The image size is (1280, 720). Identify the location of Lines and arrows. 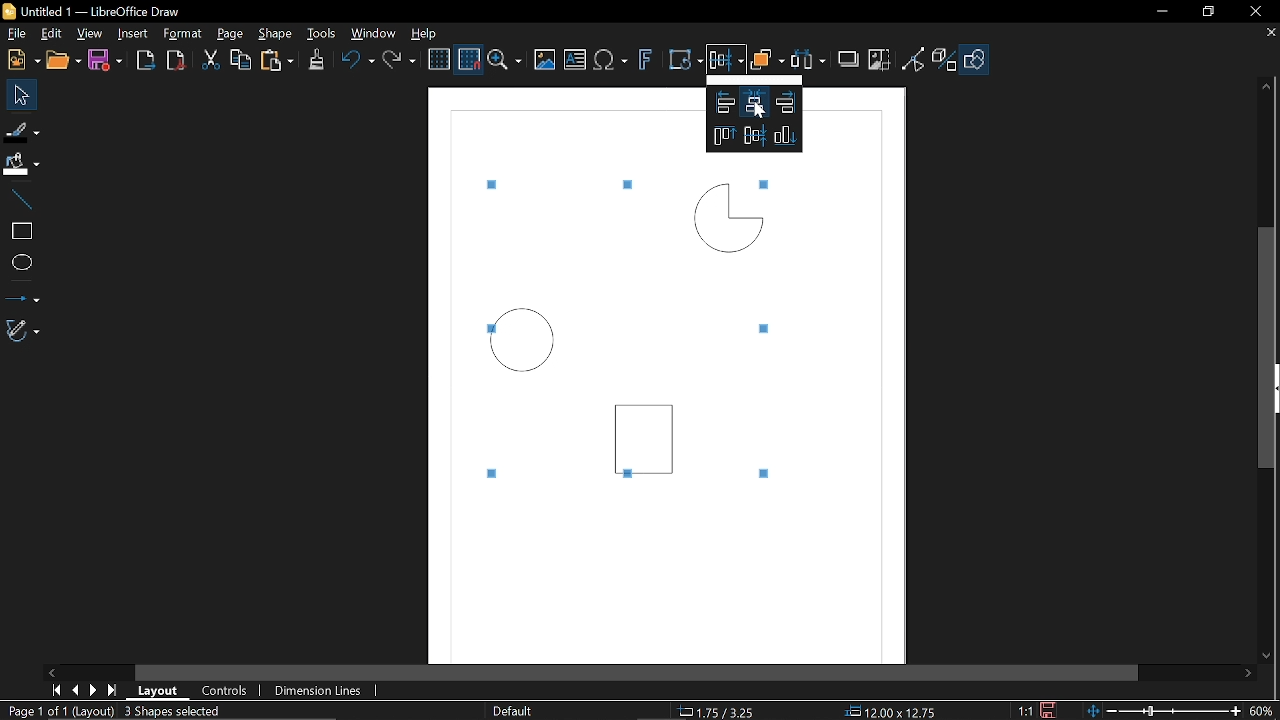
(25, 295).